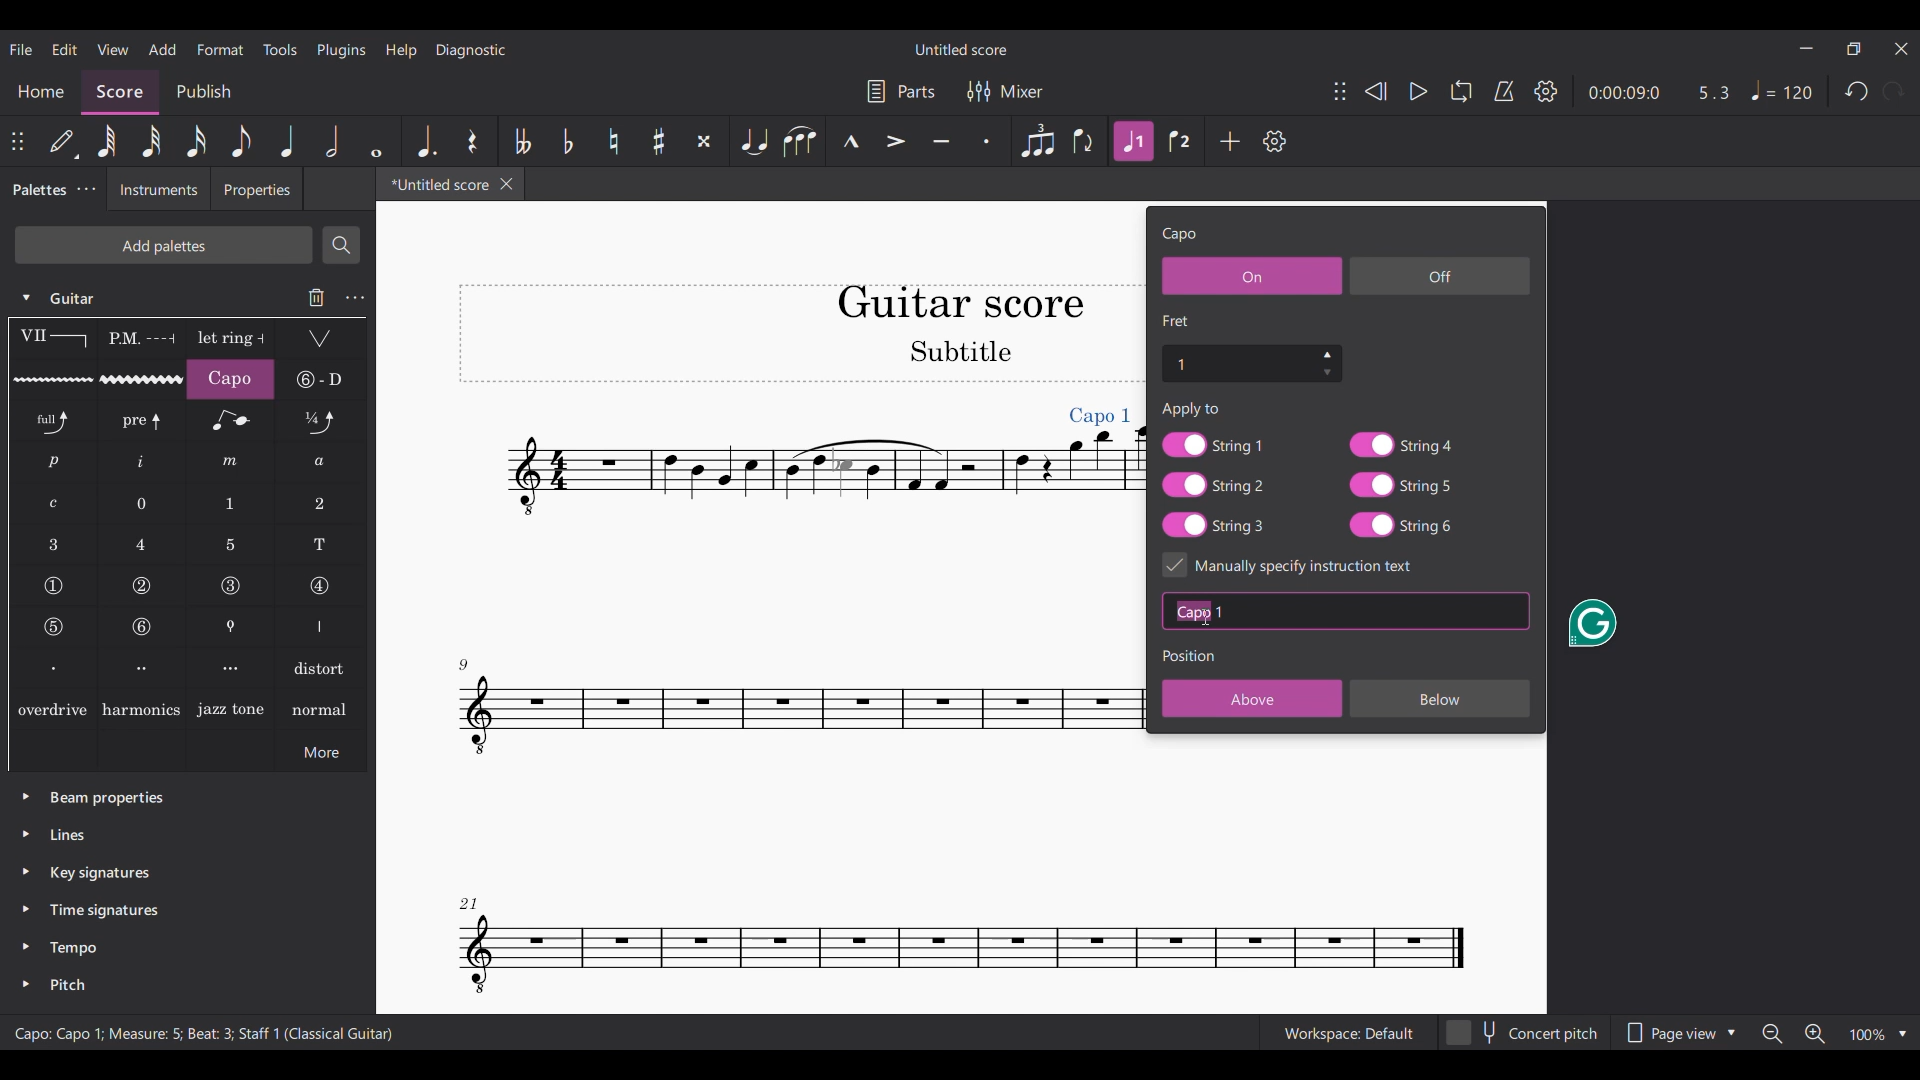  I want to click on Toggle flat, so click(567, 141).